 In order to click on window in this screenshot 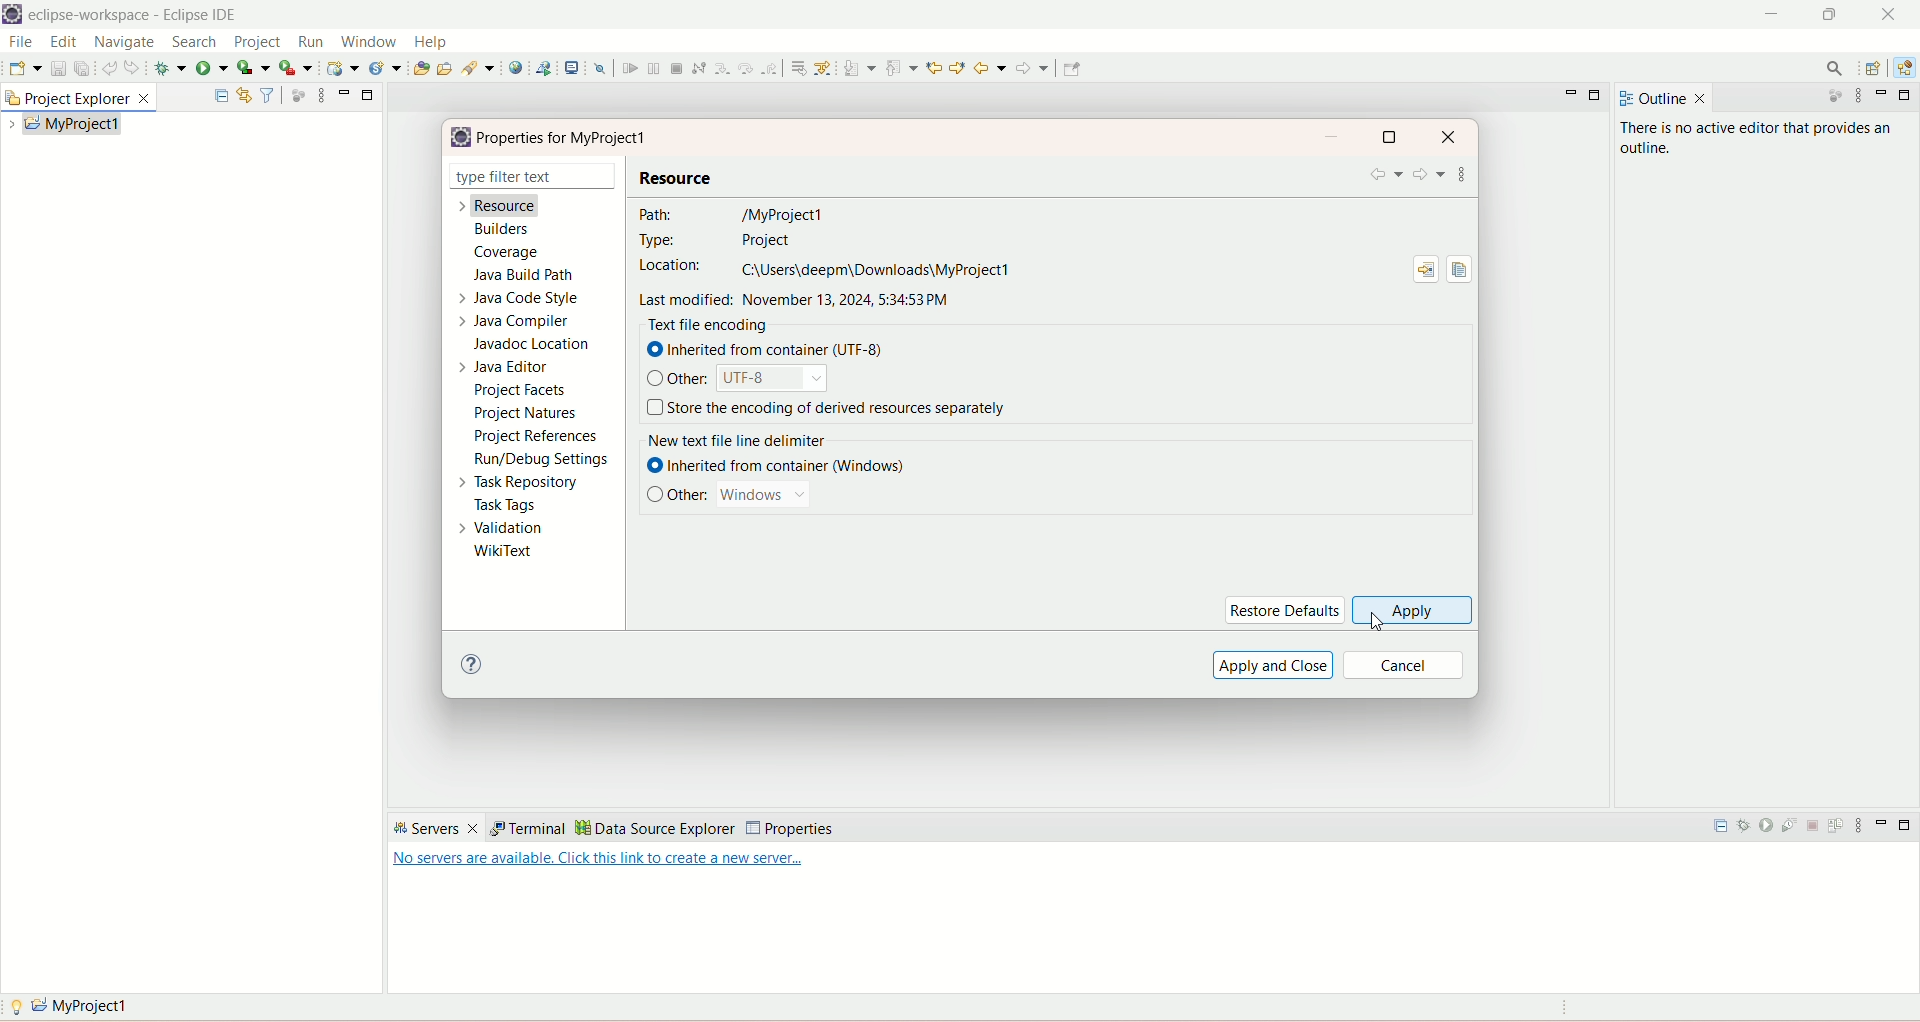, I will do `click(371, 41)`.